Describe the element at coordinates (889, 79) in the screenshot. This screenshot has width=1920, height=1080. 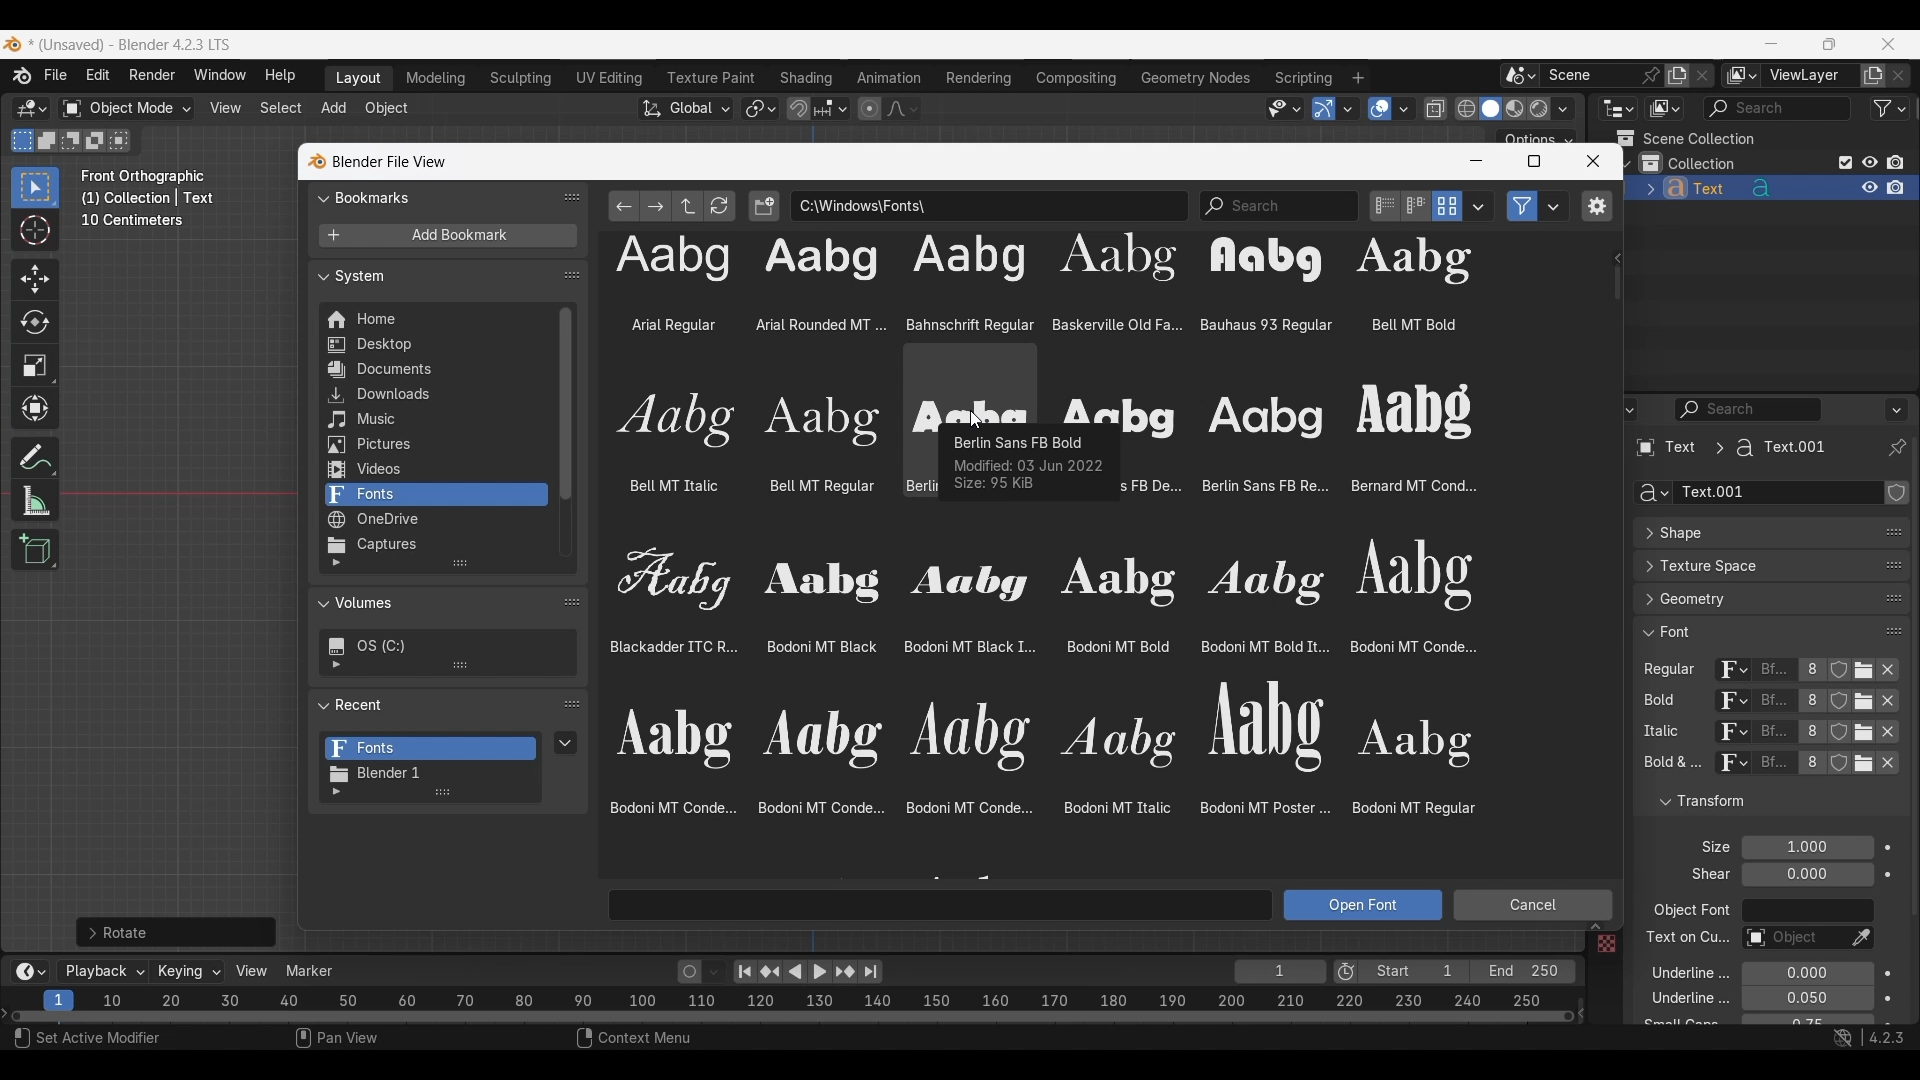
I see `Animation workspace` at that location.